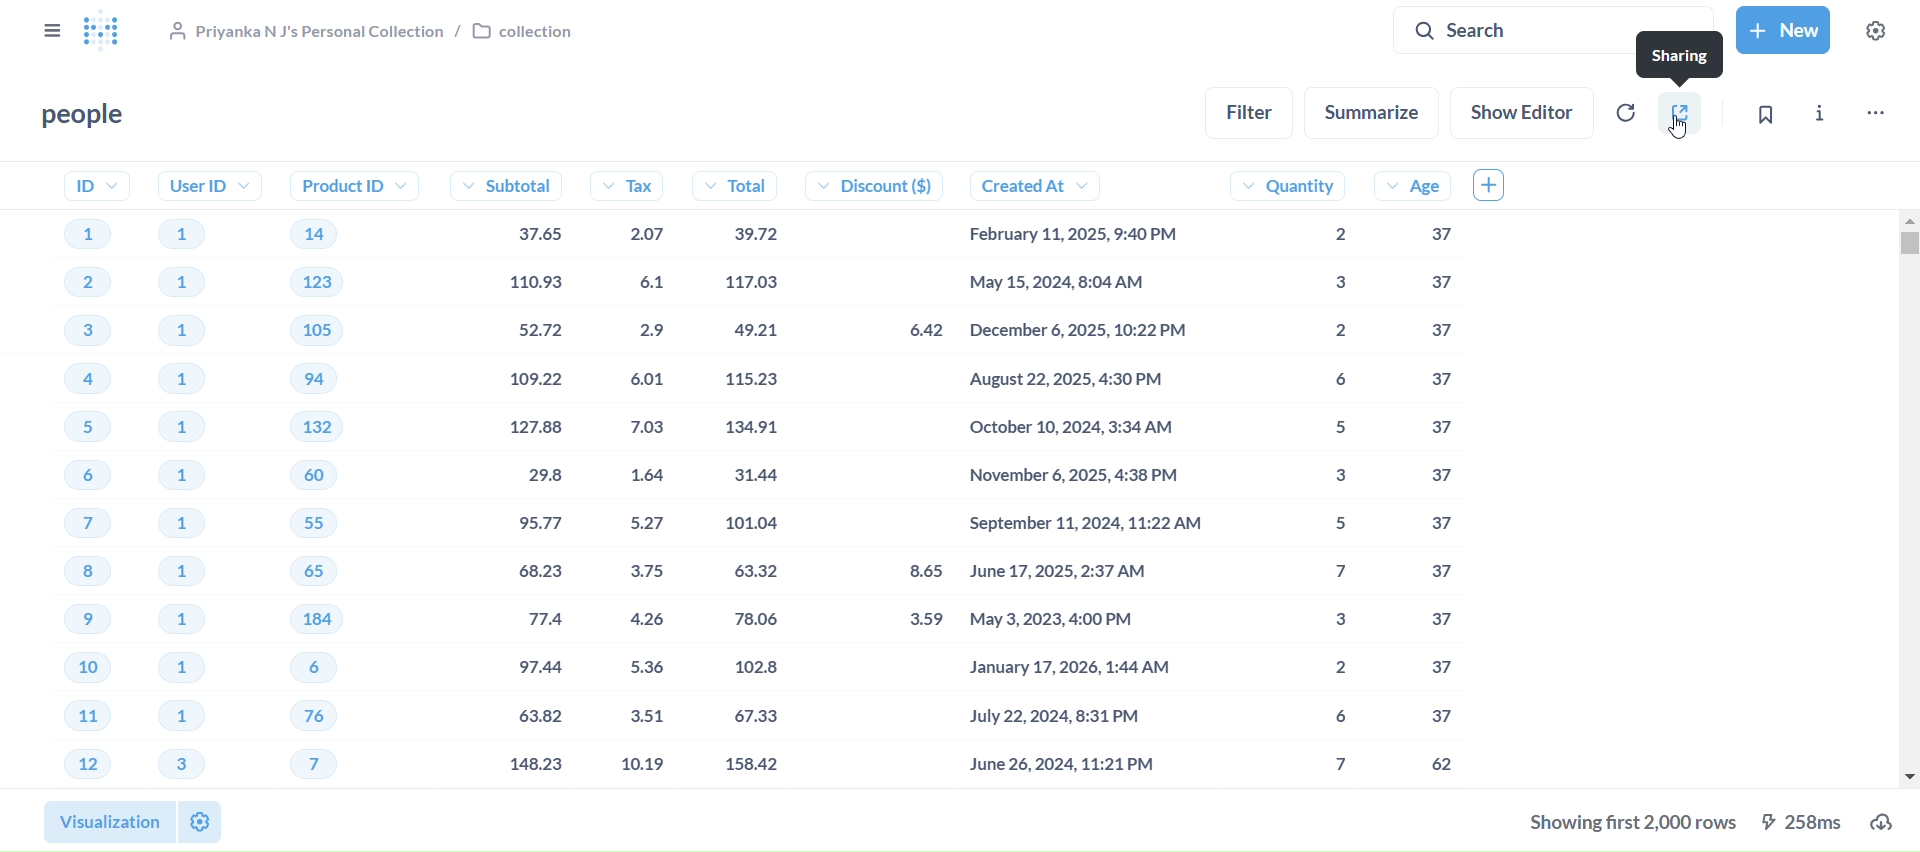 This screenshot has width=1920, height=852. Describe the element at coordinates (505, 475) in the screenshot. I see `subtotal` at that location.